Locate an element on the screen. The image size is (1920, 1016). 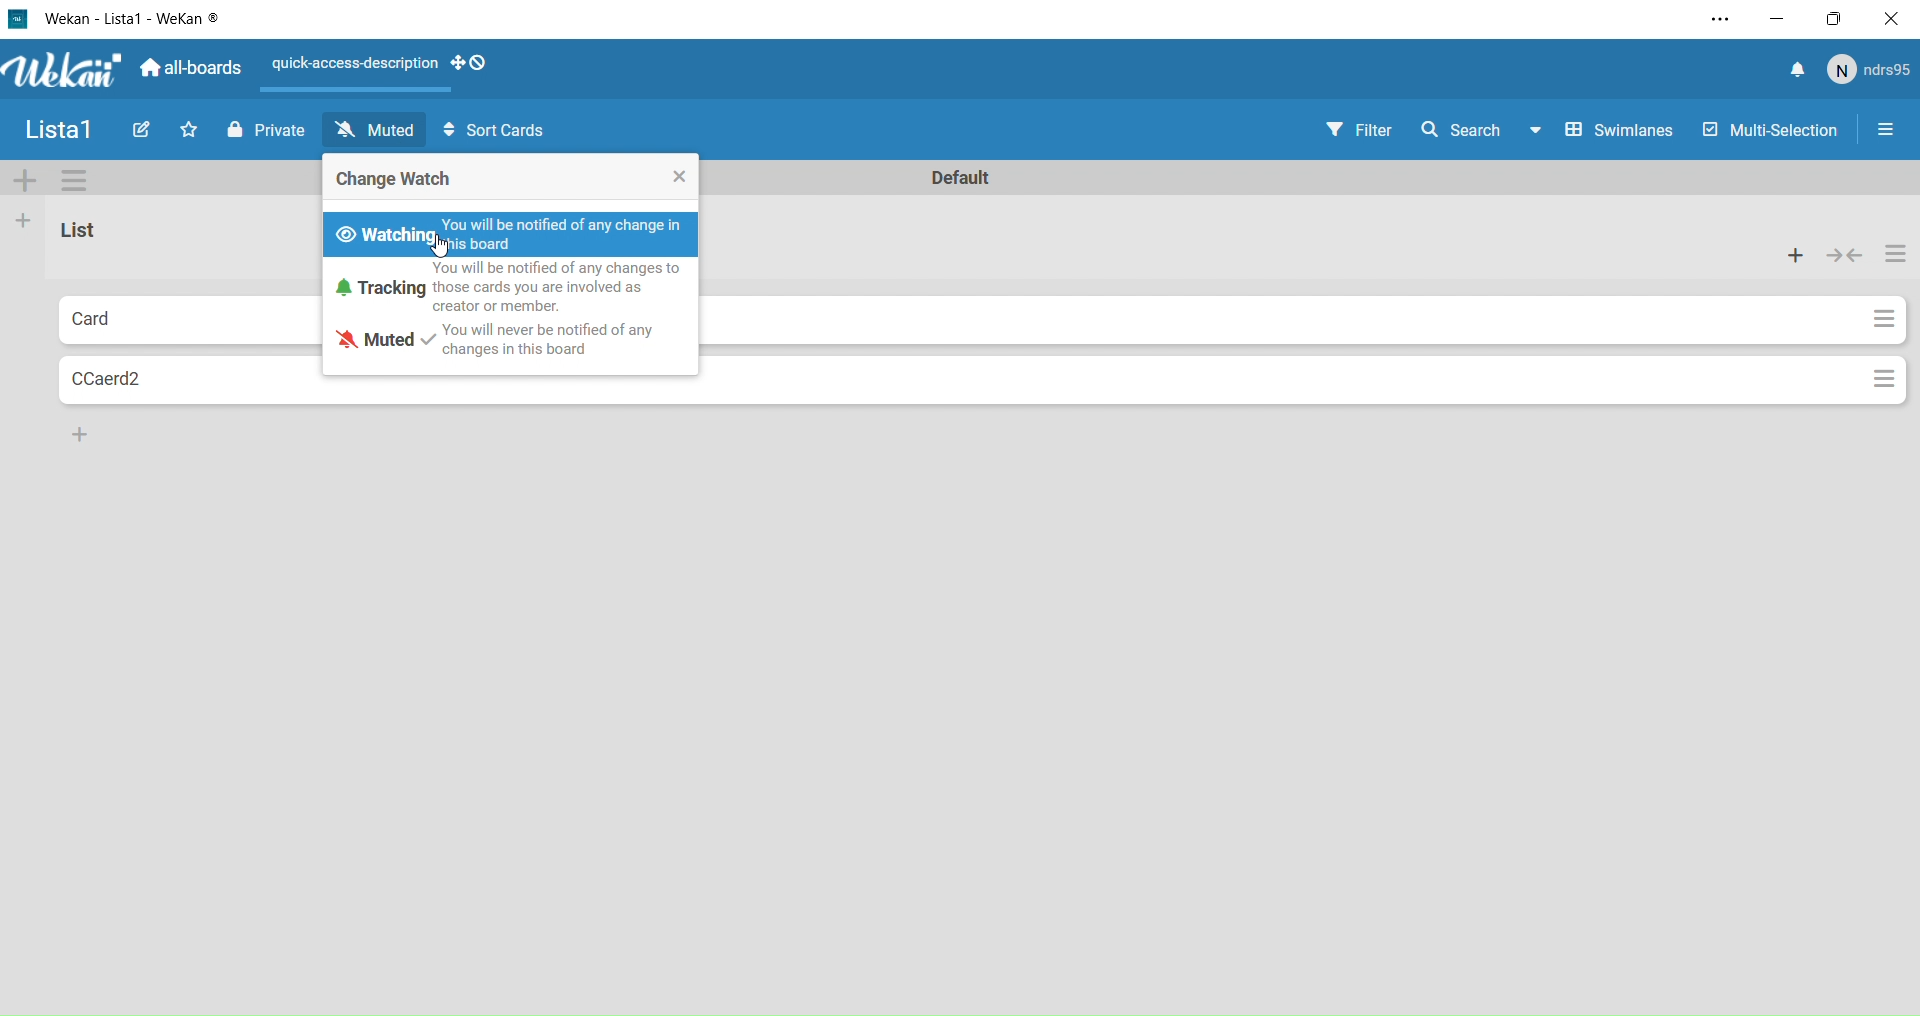
Options is located at coordinates (1883, 379).